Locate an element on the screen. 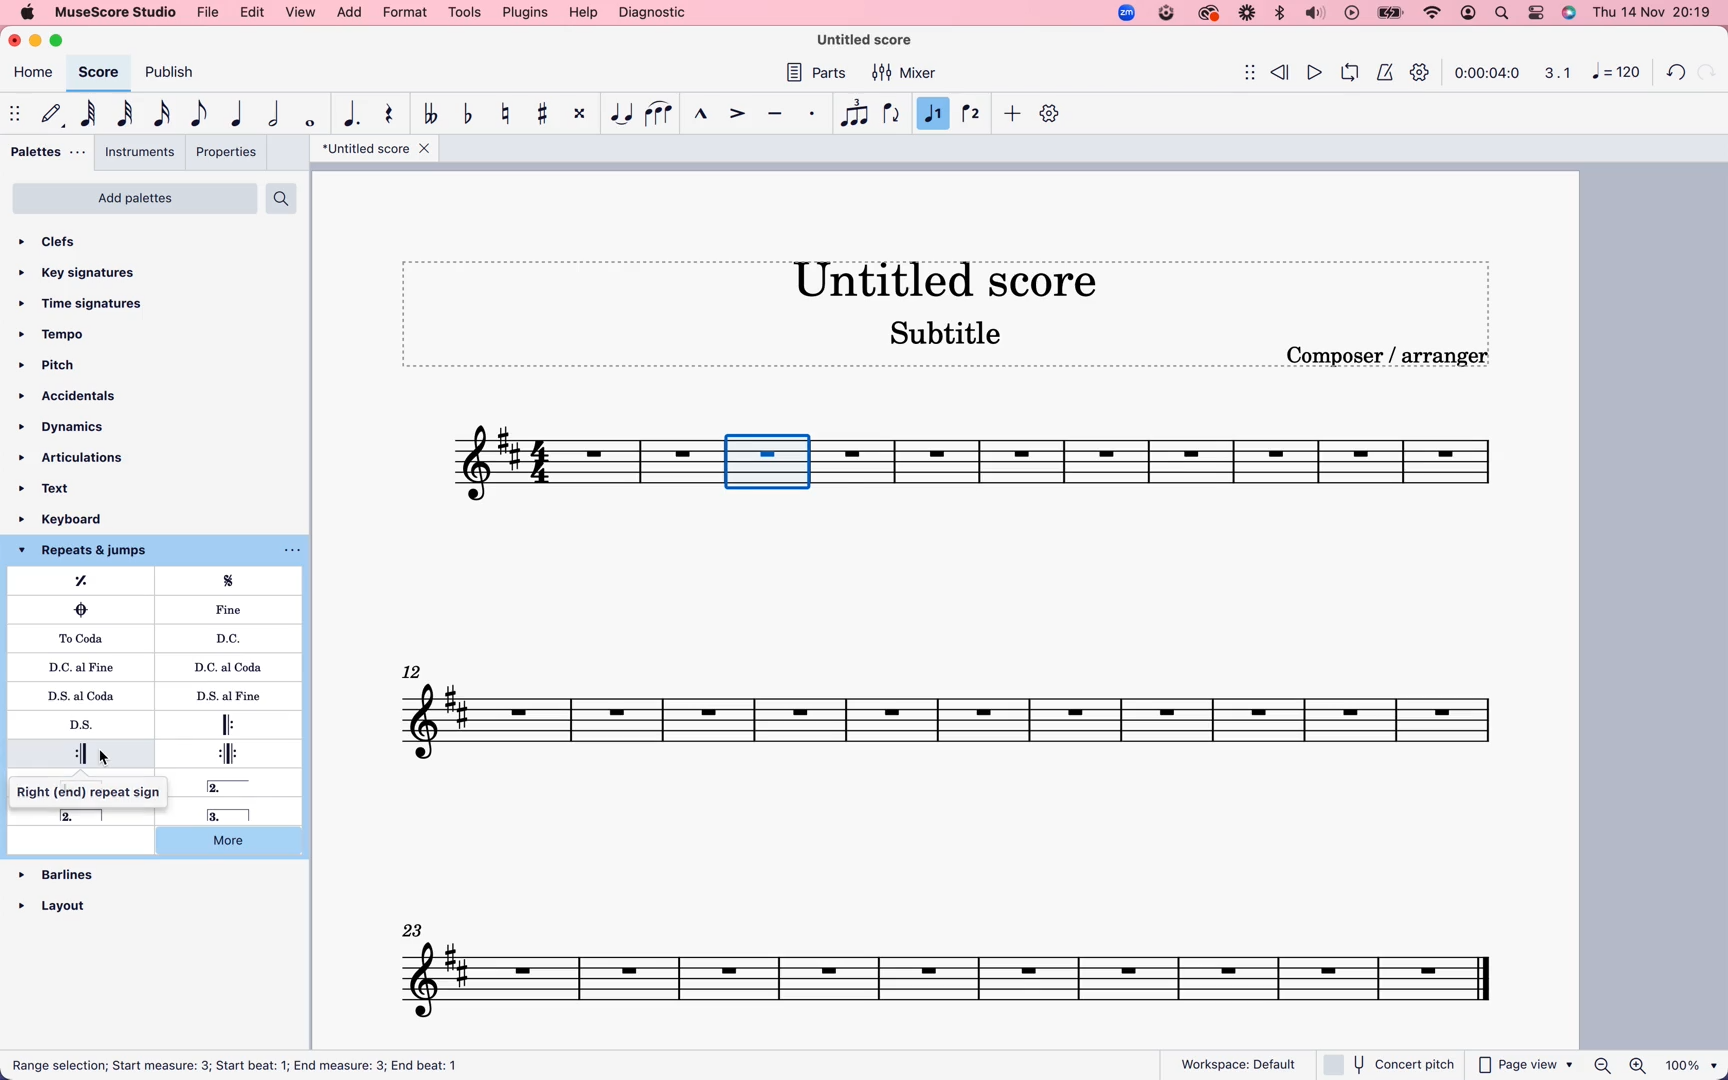 The height and width of the screenshot is (1080, 1728). properties is located at coordinates (225, 152).